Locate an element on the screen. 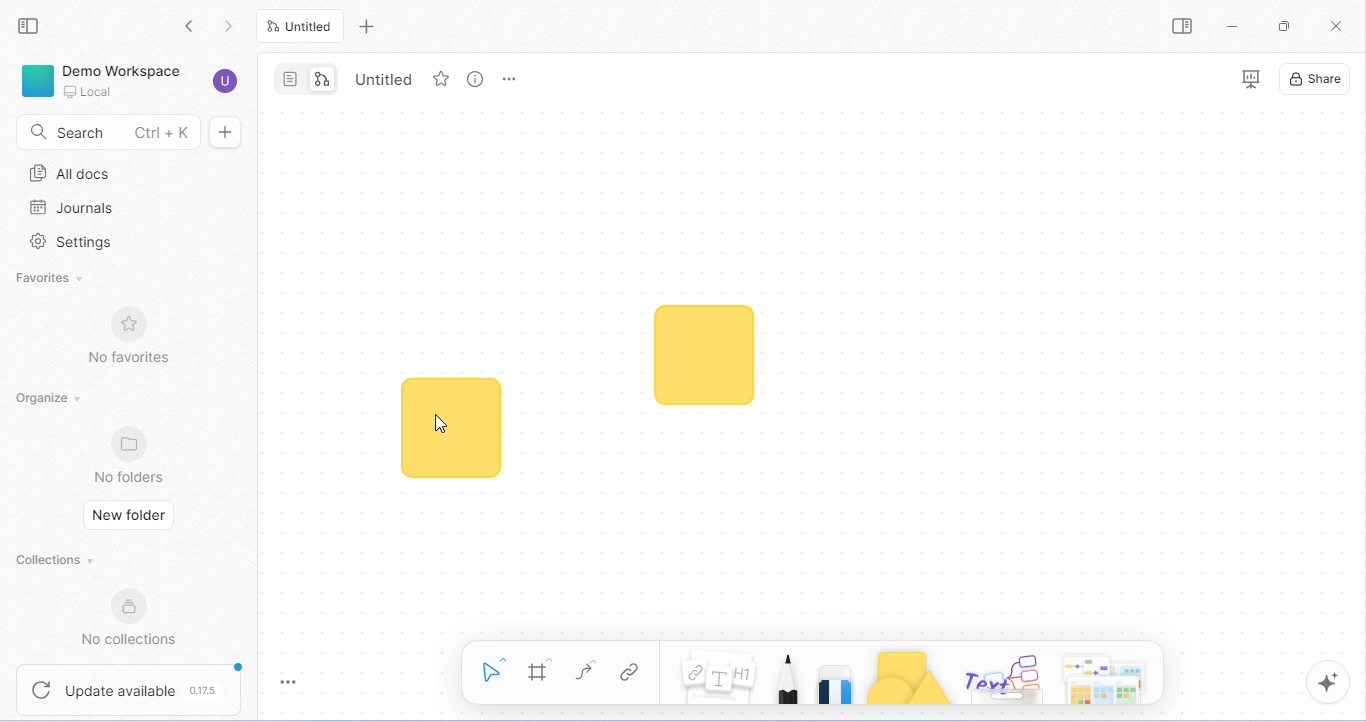 The height and width of the screenshot is (722, 1366). rename and more is located at coordinates (508, 78).